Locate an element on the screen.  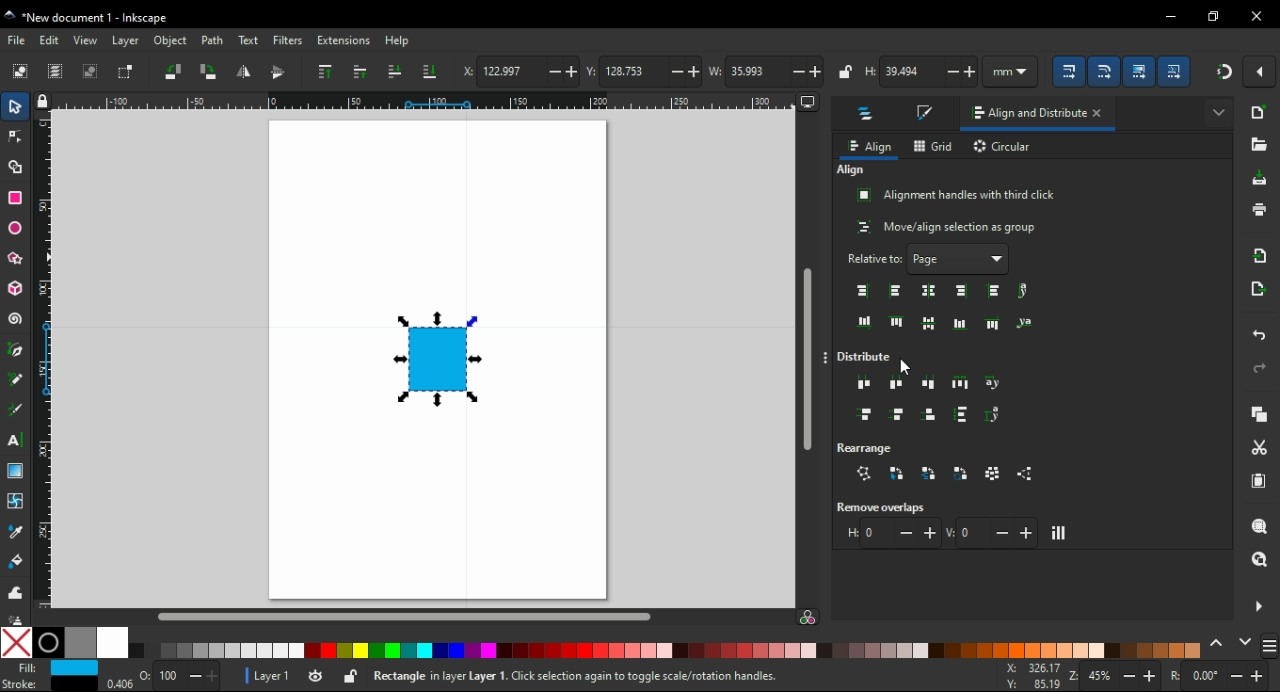
options is located at coordinates (828, 359).